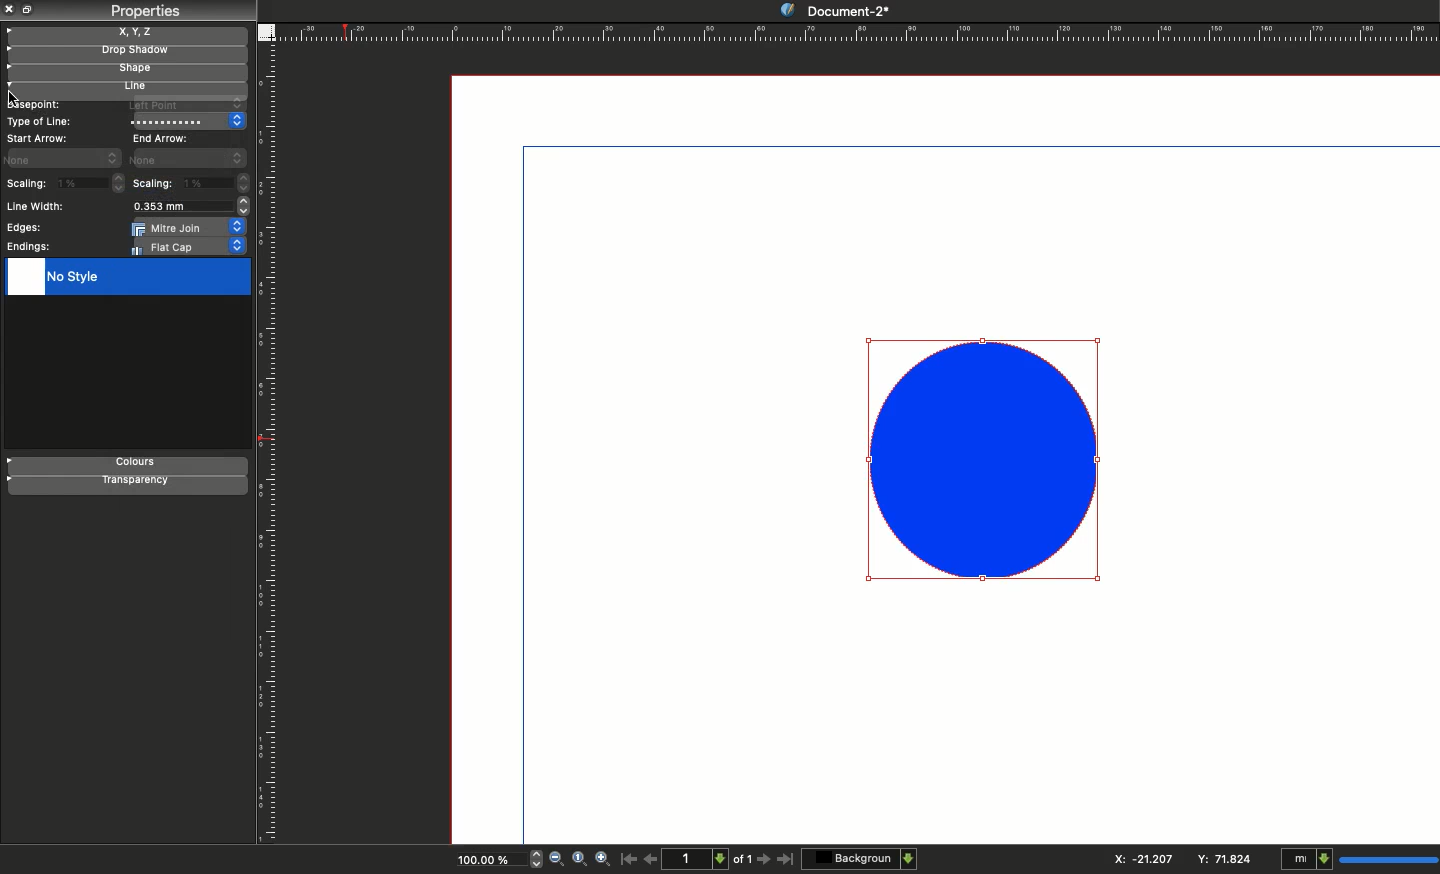  What do you see at coordinates (125, 71) in the screenshot?
I see `Shape` at bounding box center [125, 71].